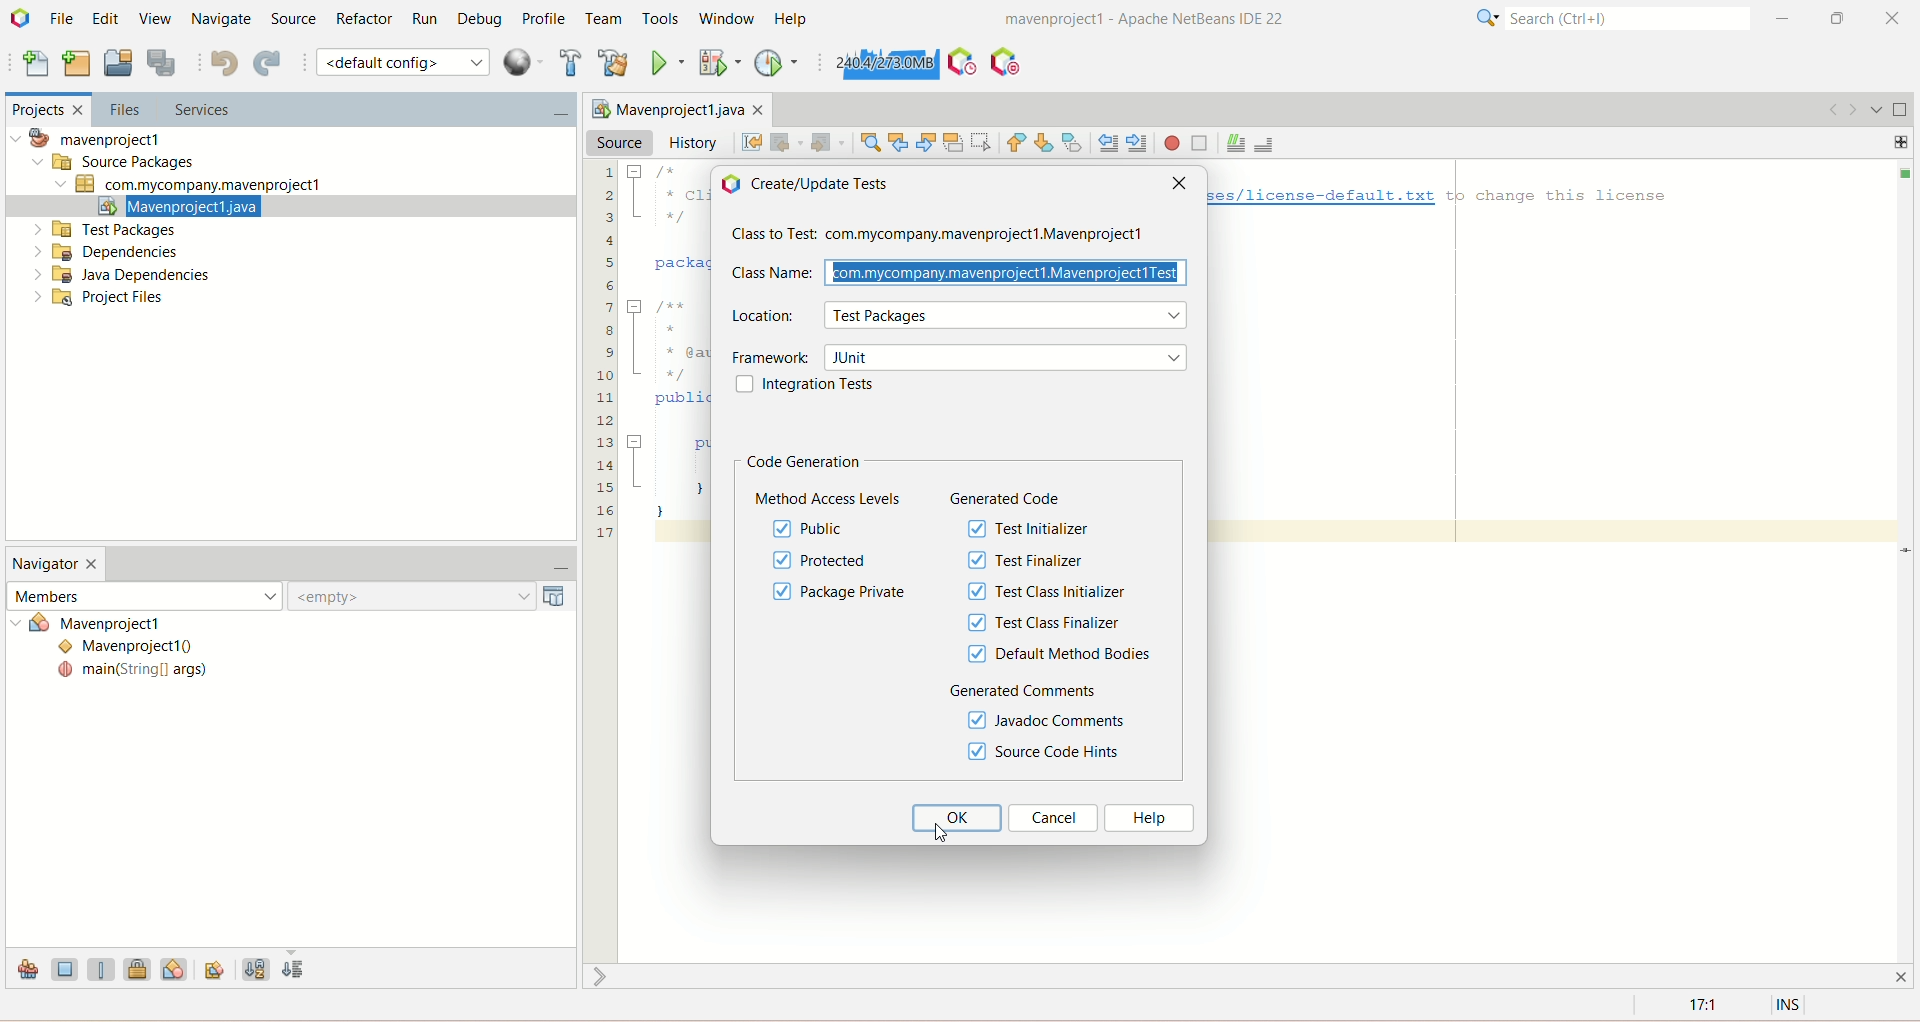 The height and width of the screenshot is (1022, 1920). Describe the element at coordinates (1236, 144) in the screenshot. I see `comment` at that location.